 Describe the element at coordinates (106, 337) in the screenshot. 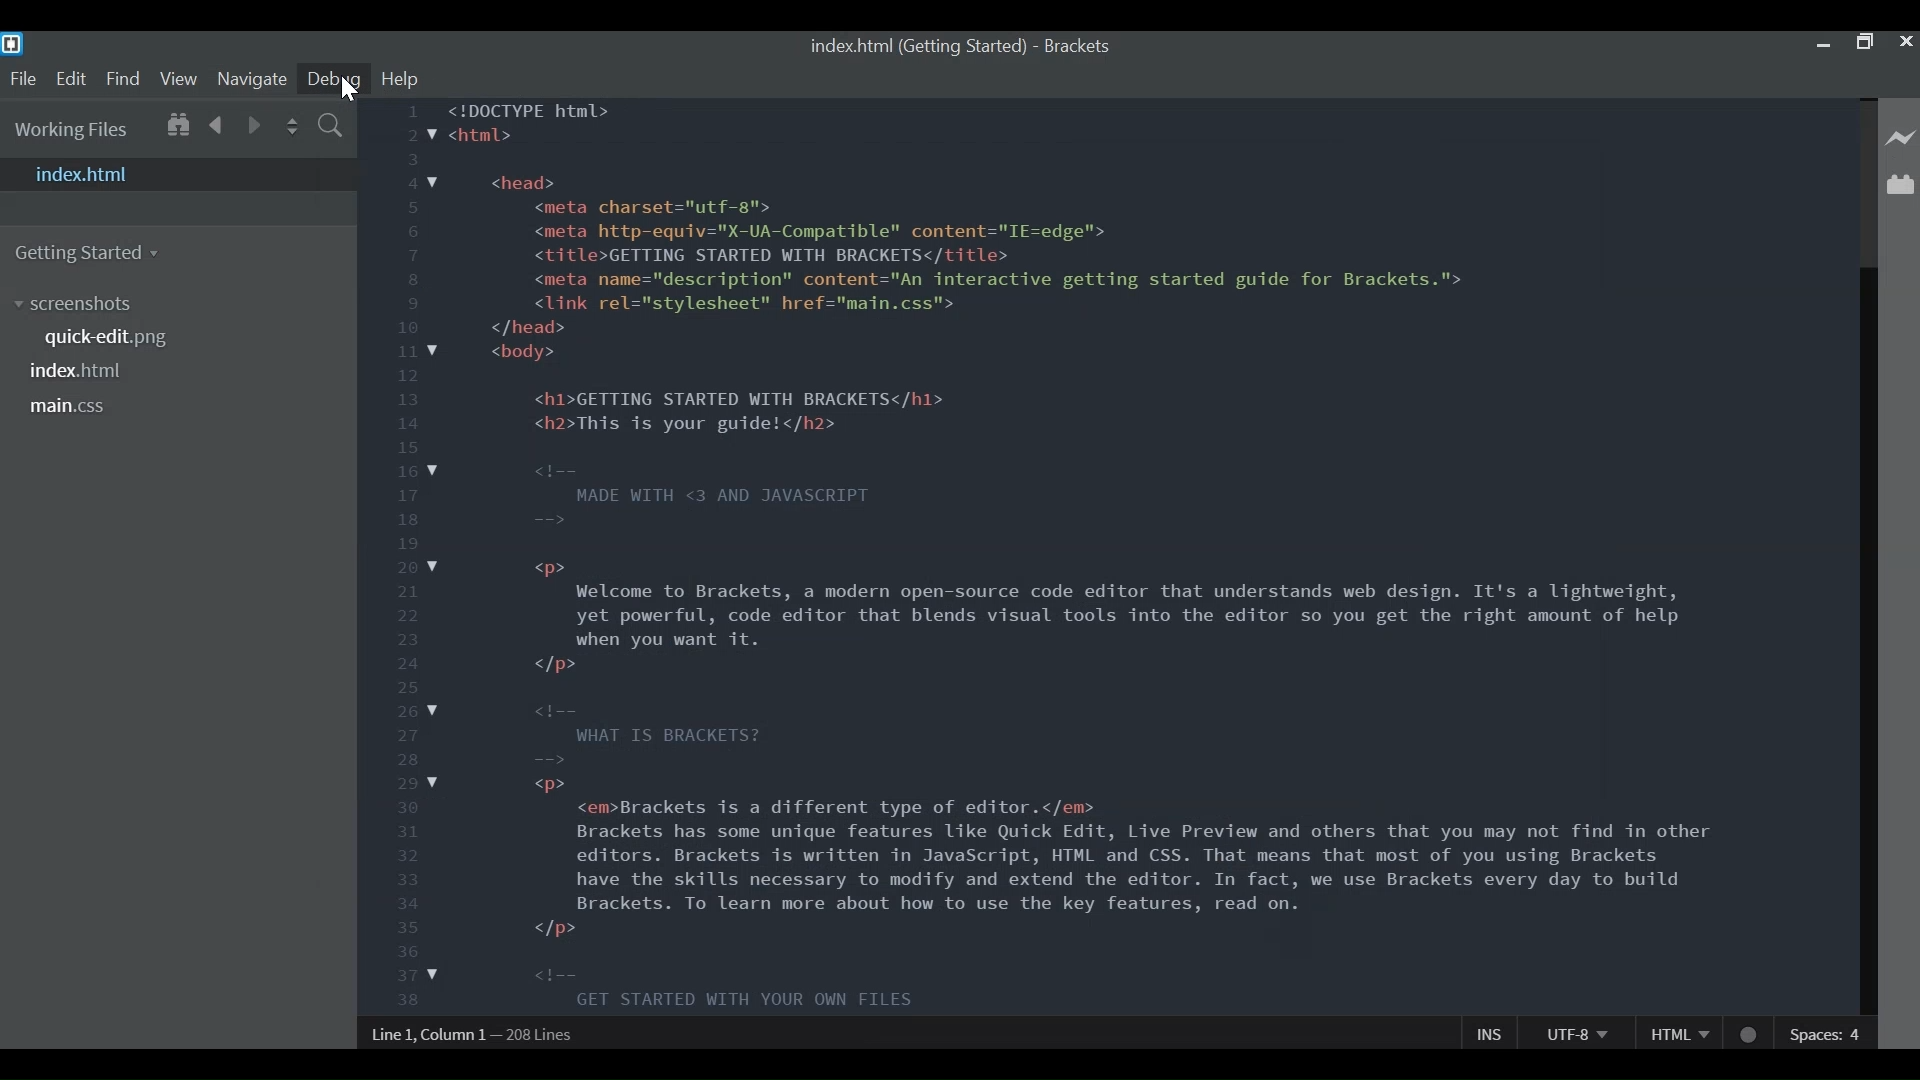

I see `quick-edit.png` at that location.